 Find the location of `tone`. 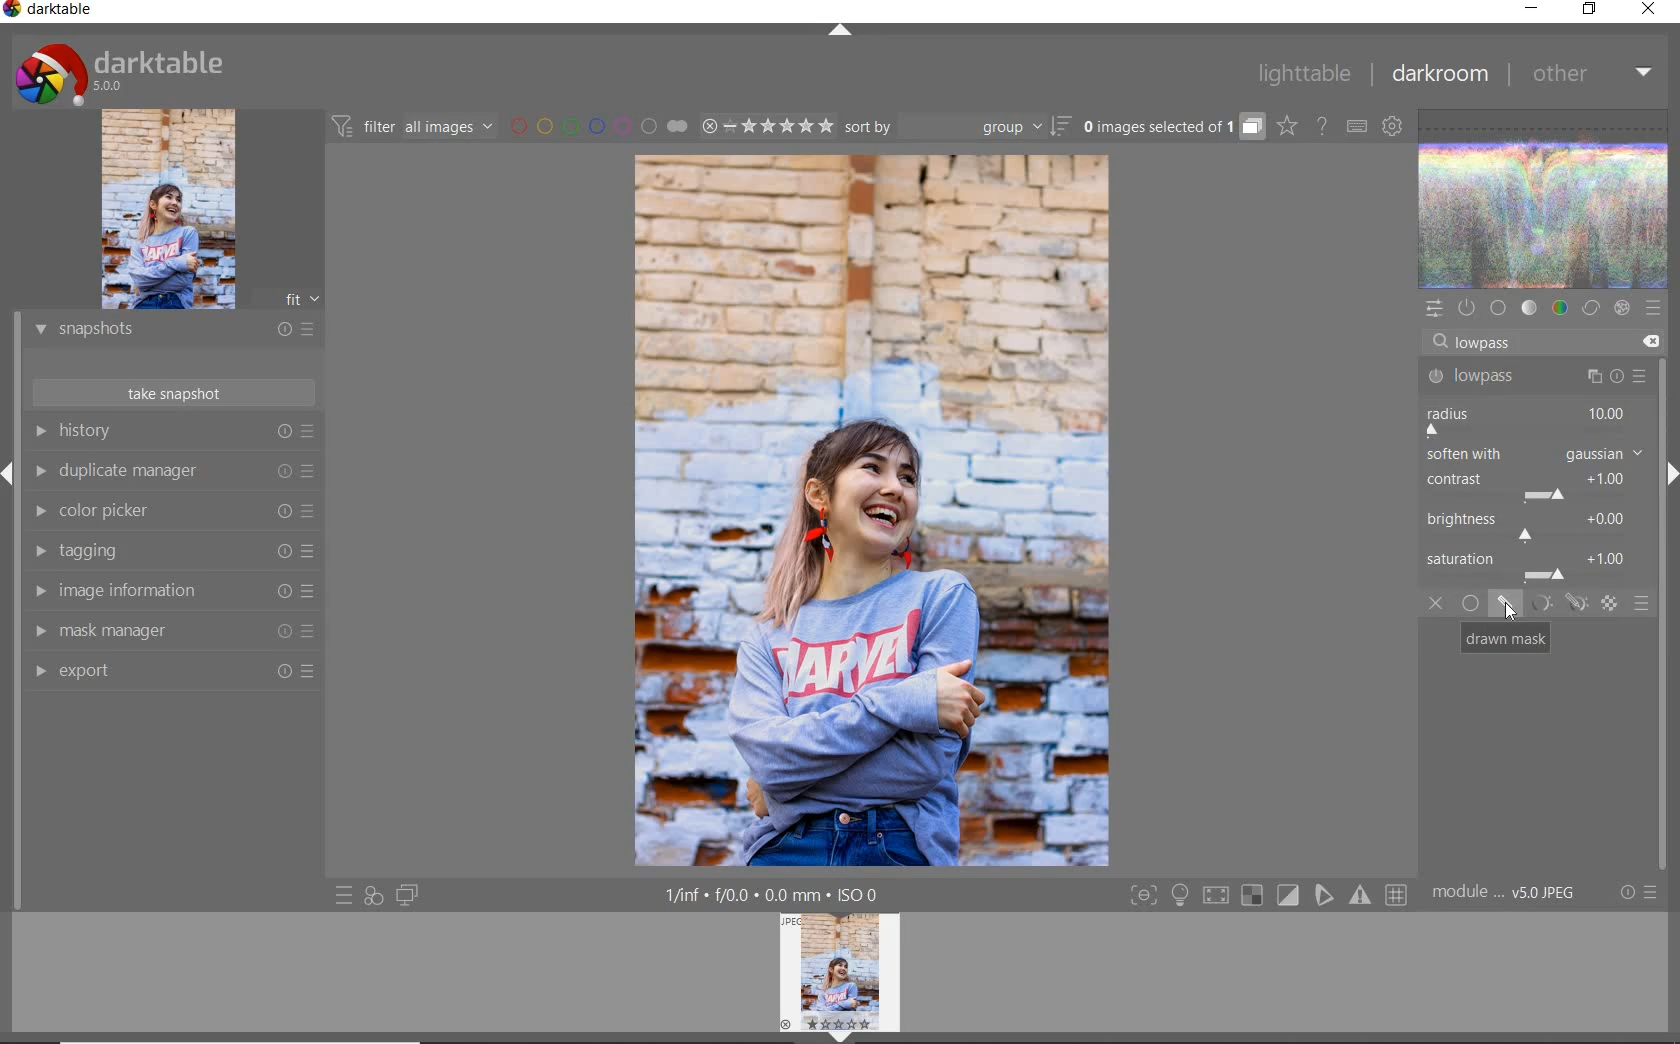

tone is located at coordinates (1530, 309).